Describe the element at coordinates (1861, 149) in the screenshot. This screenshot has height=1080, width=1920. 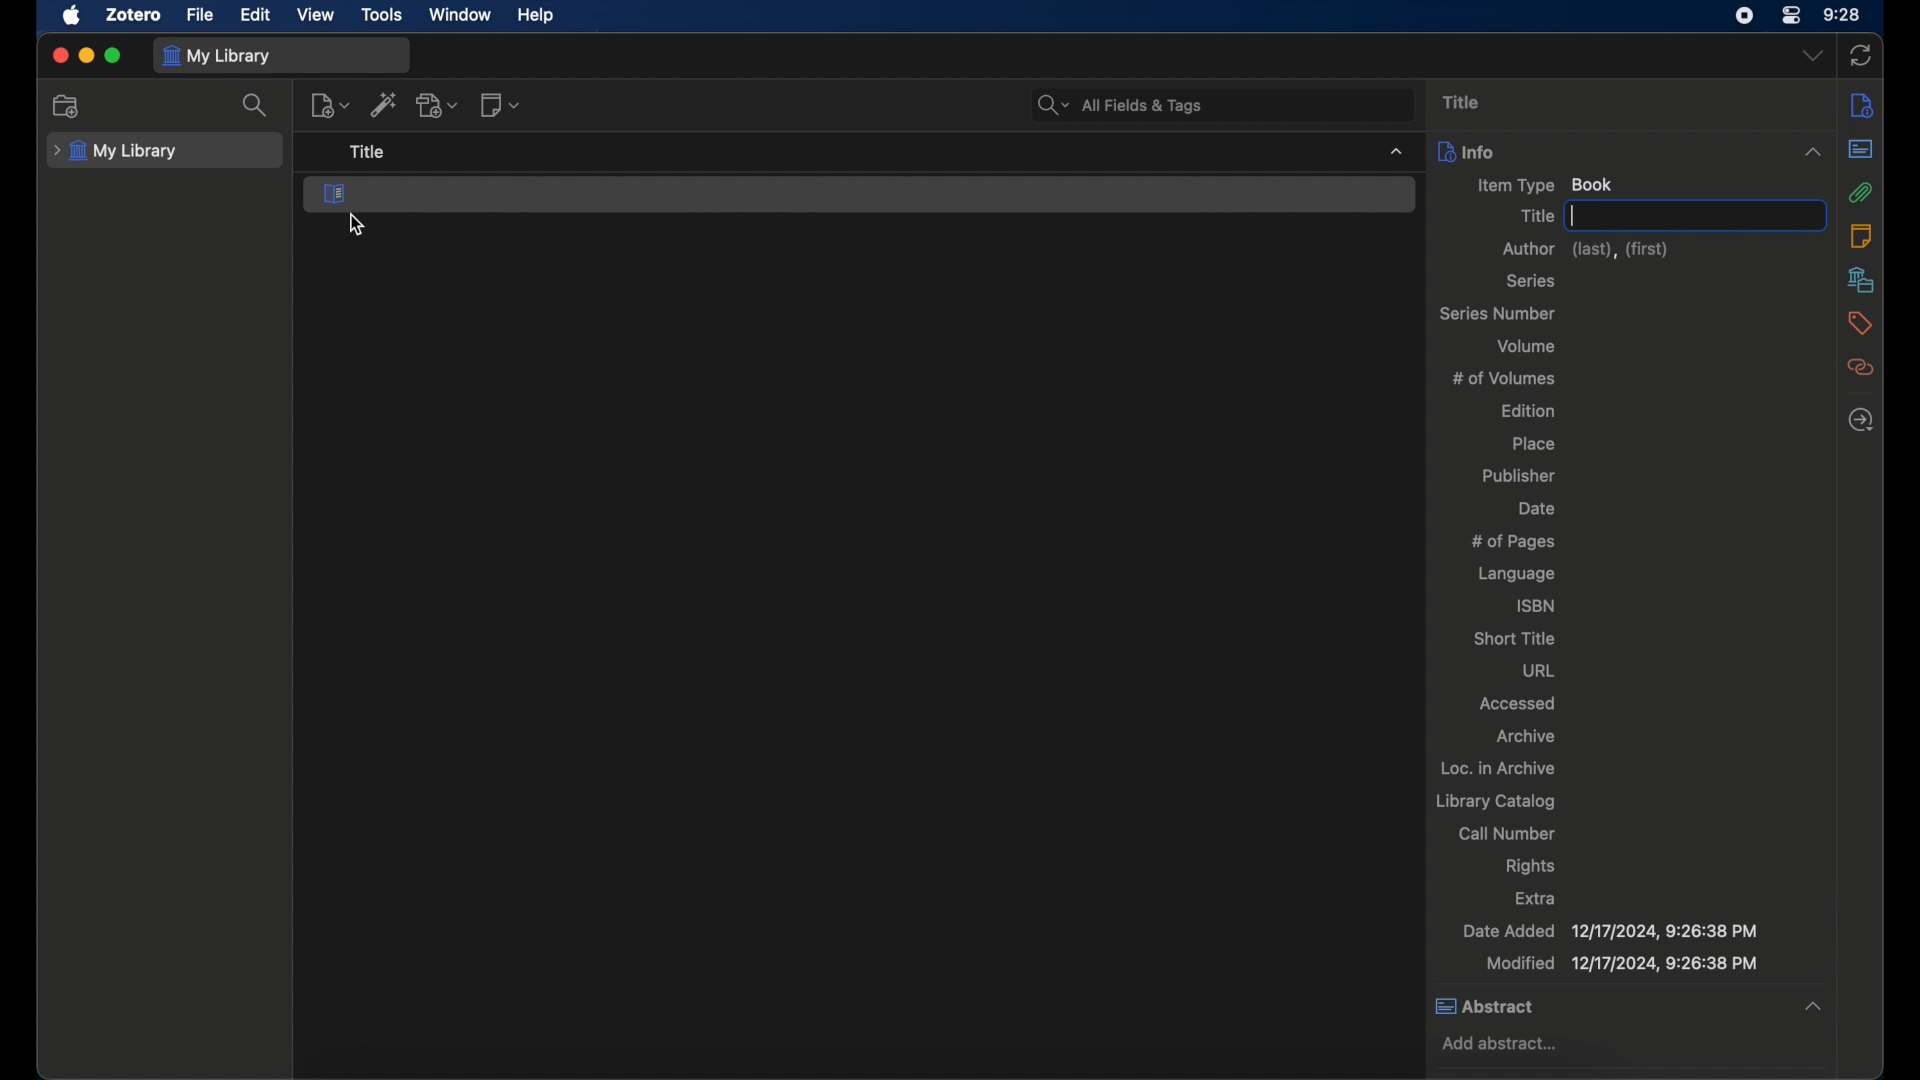
I see `abstract` at that location.